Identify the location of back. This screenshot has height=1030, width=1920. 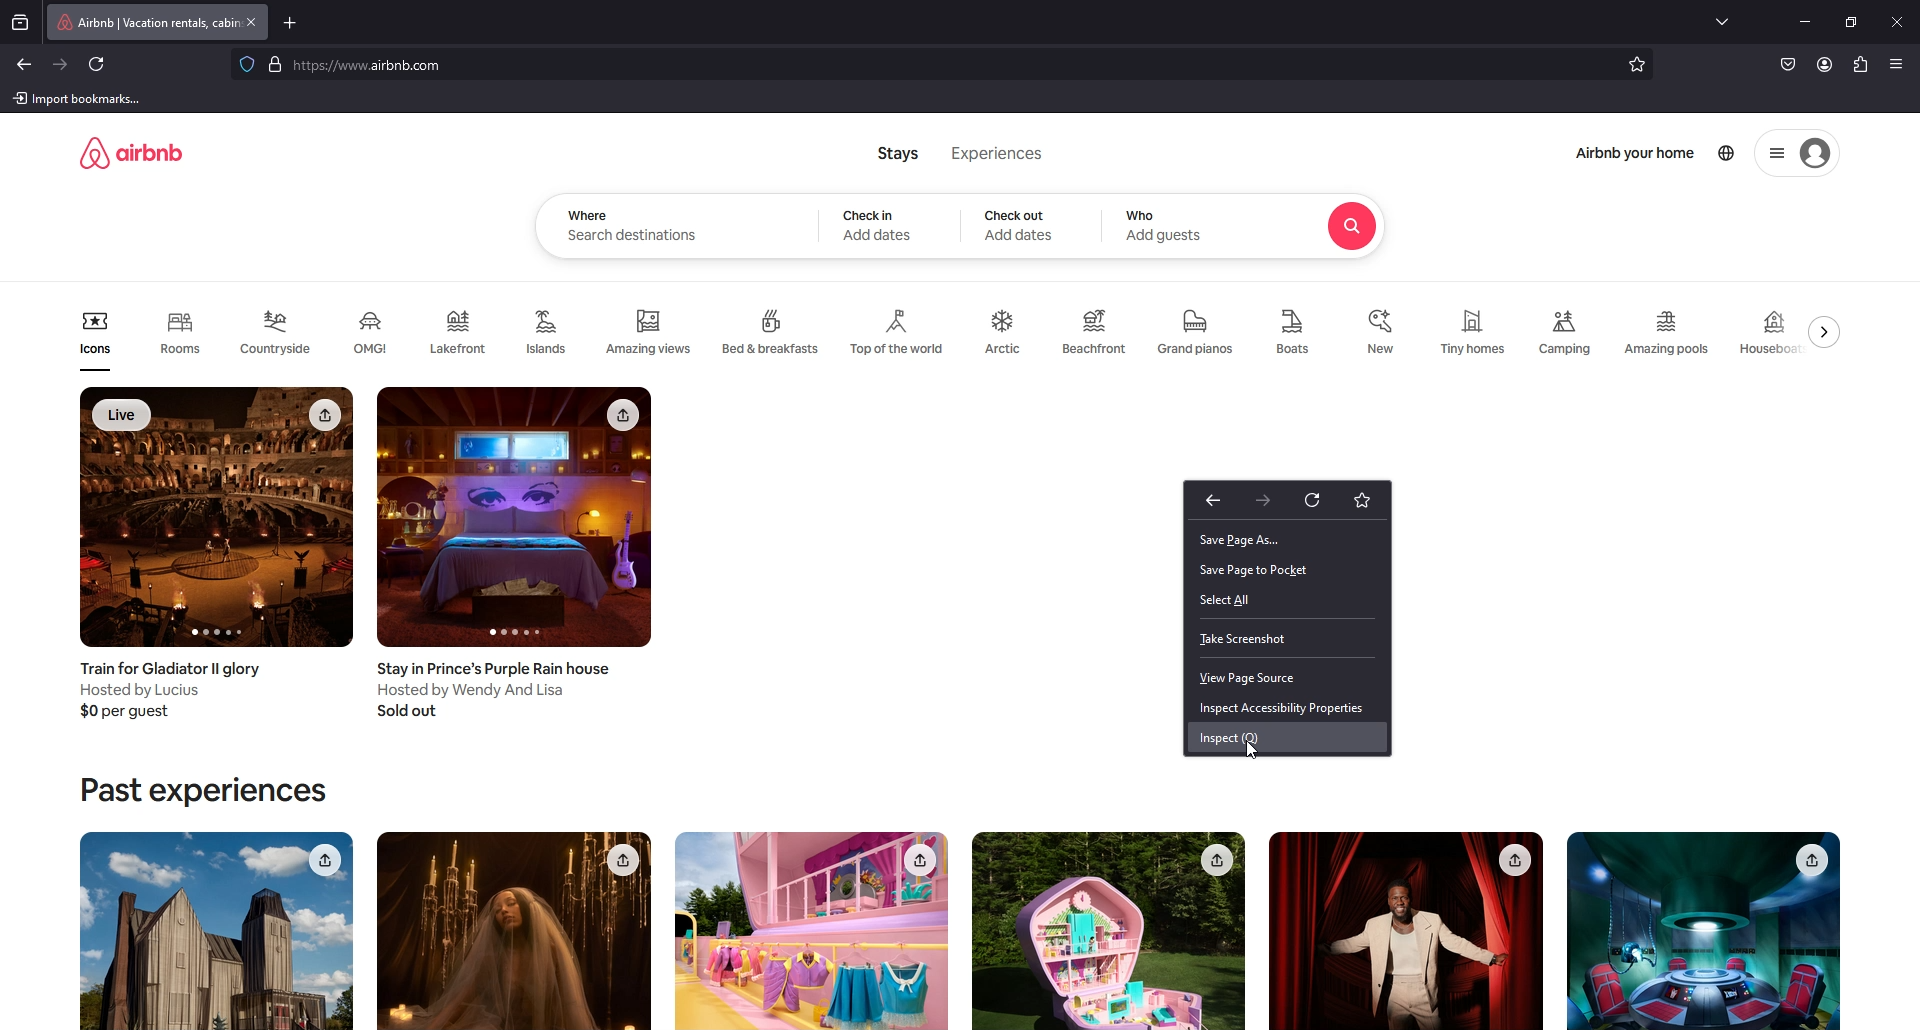
(25, 65).